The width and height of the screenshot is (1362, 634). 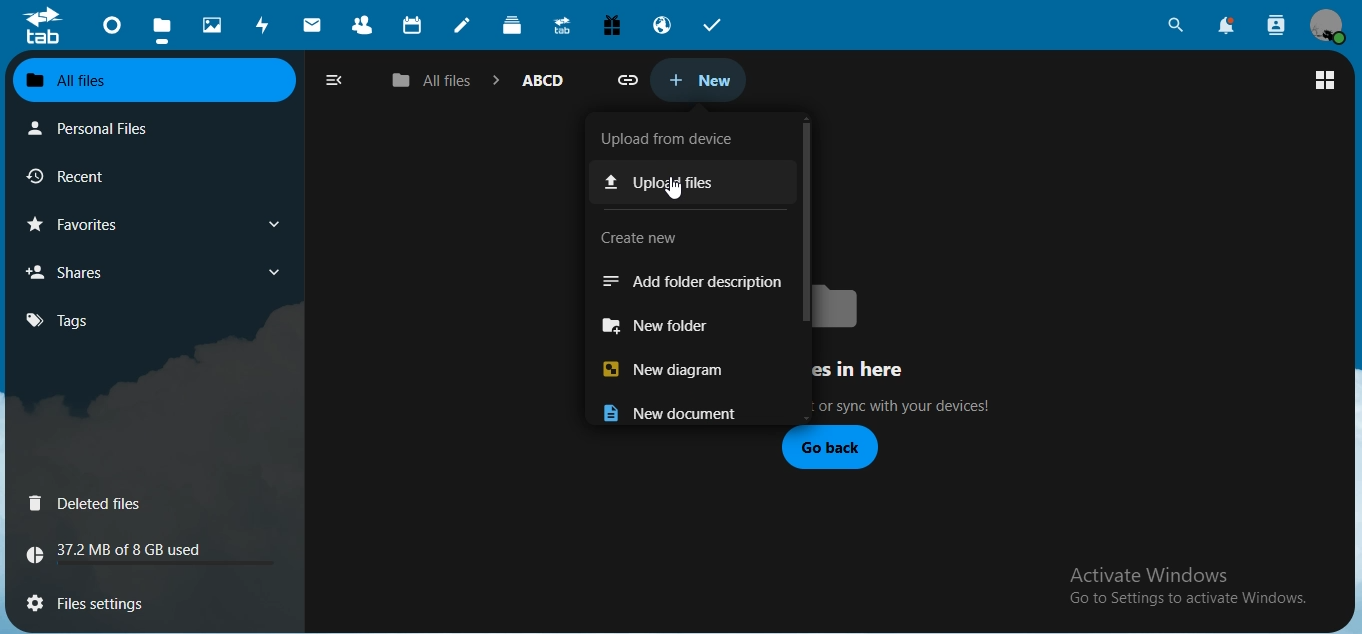 I want to click on close naviagation, so click(x=337, y=78).